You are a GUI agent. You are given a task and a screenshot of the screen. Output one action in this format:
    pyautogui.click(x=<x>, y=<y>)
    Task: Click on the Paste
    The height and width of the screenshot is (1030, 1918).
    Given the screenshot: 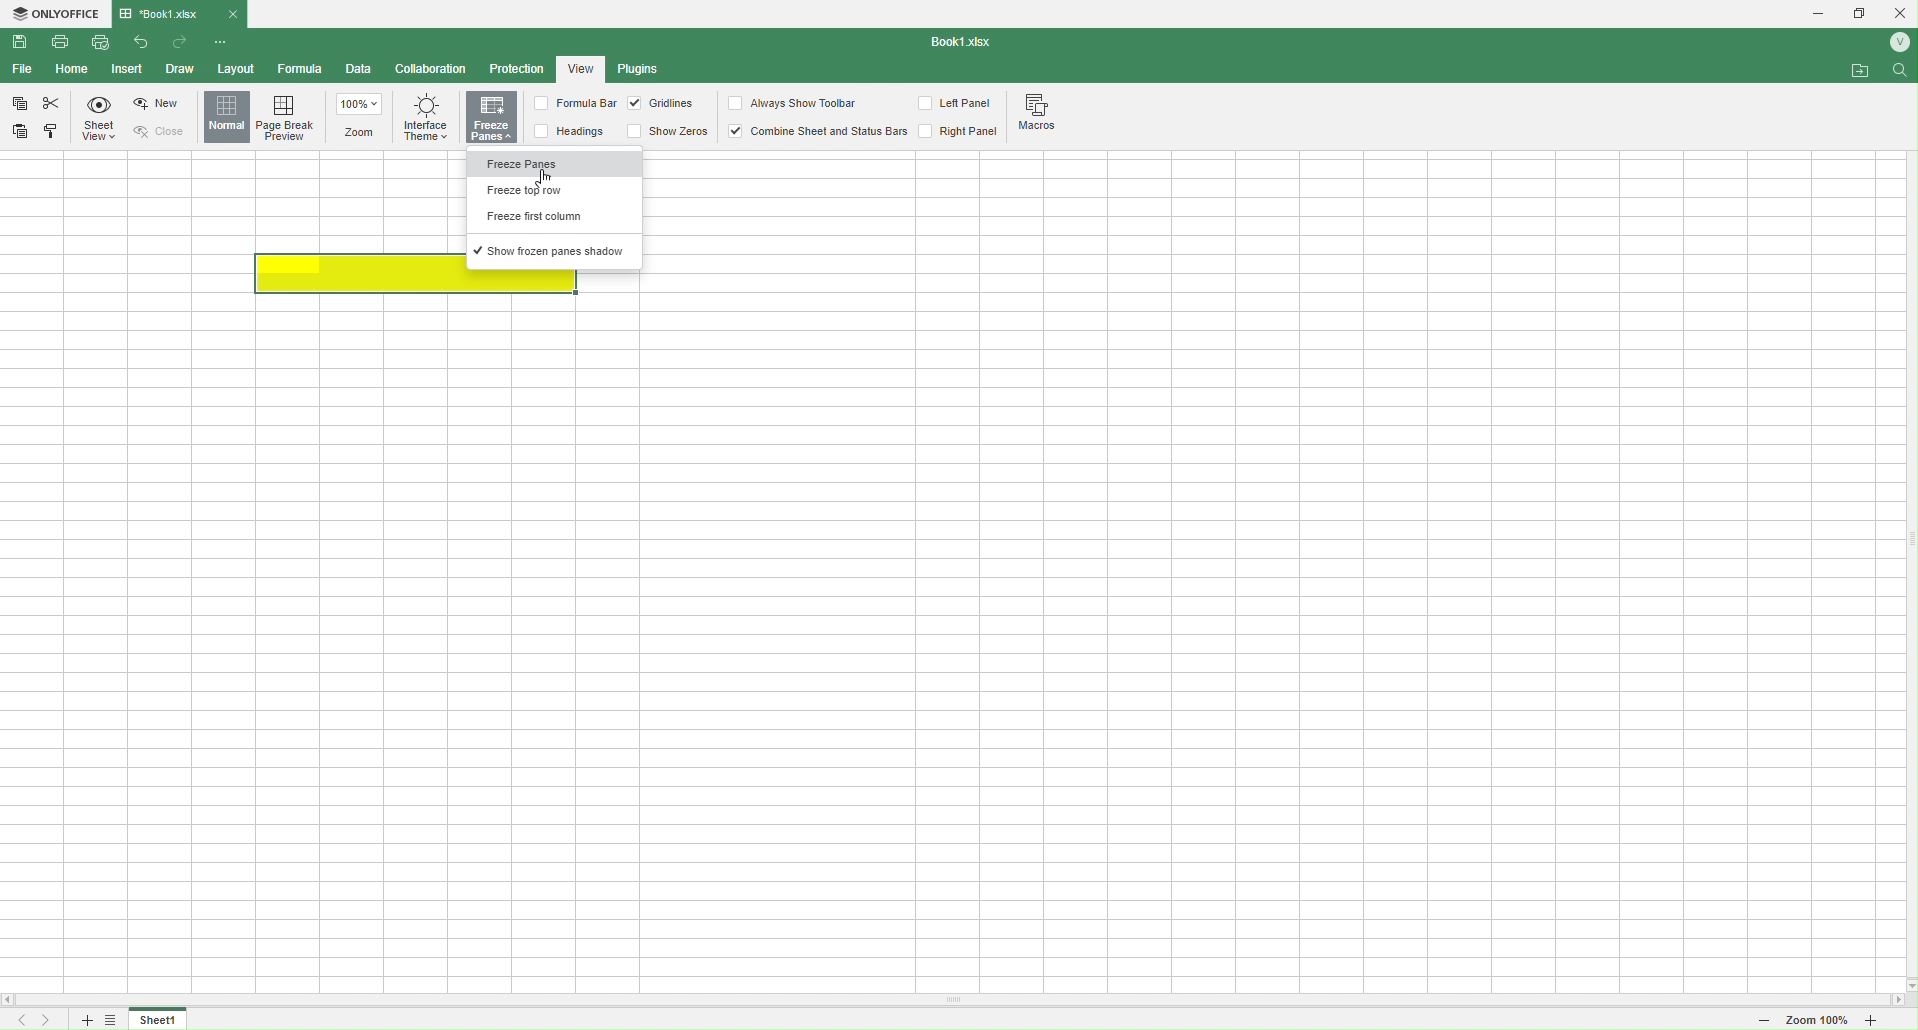 What is the action you would take?
    pyautogui.click(x=23, y=130)
    